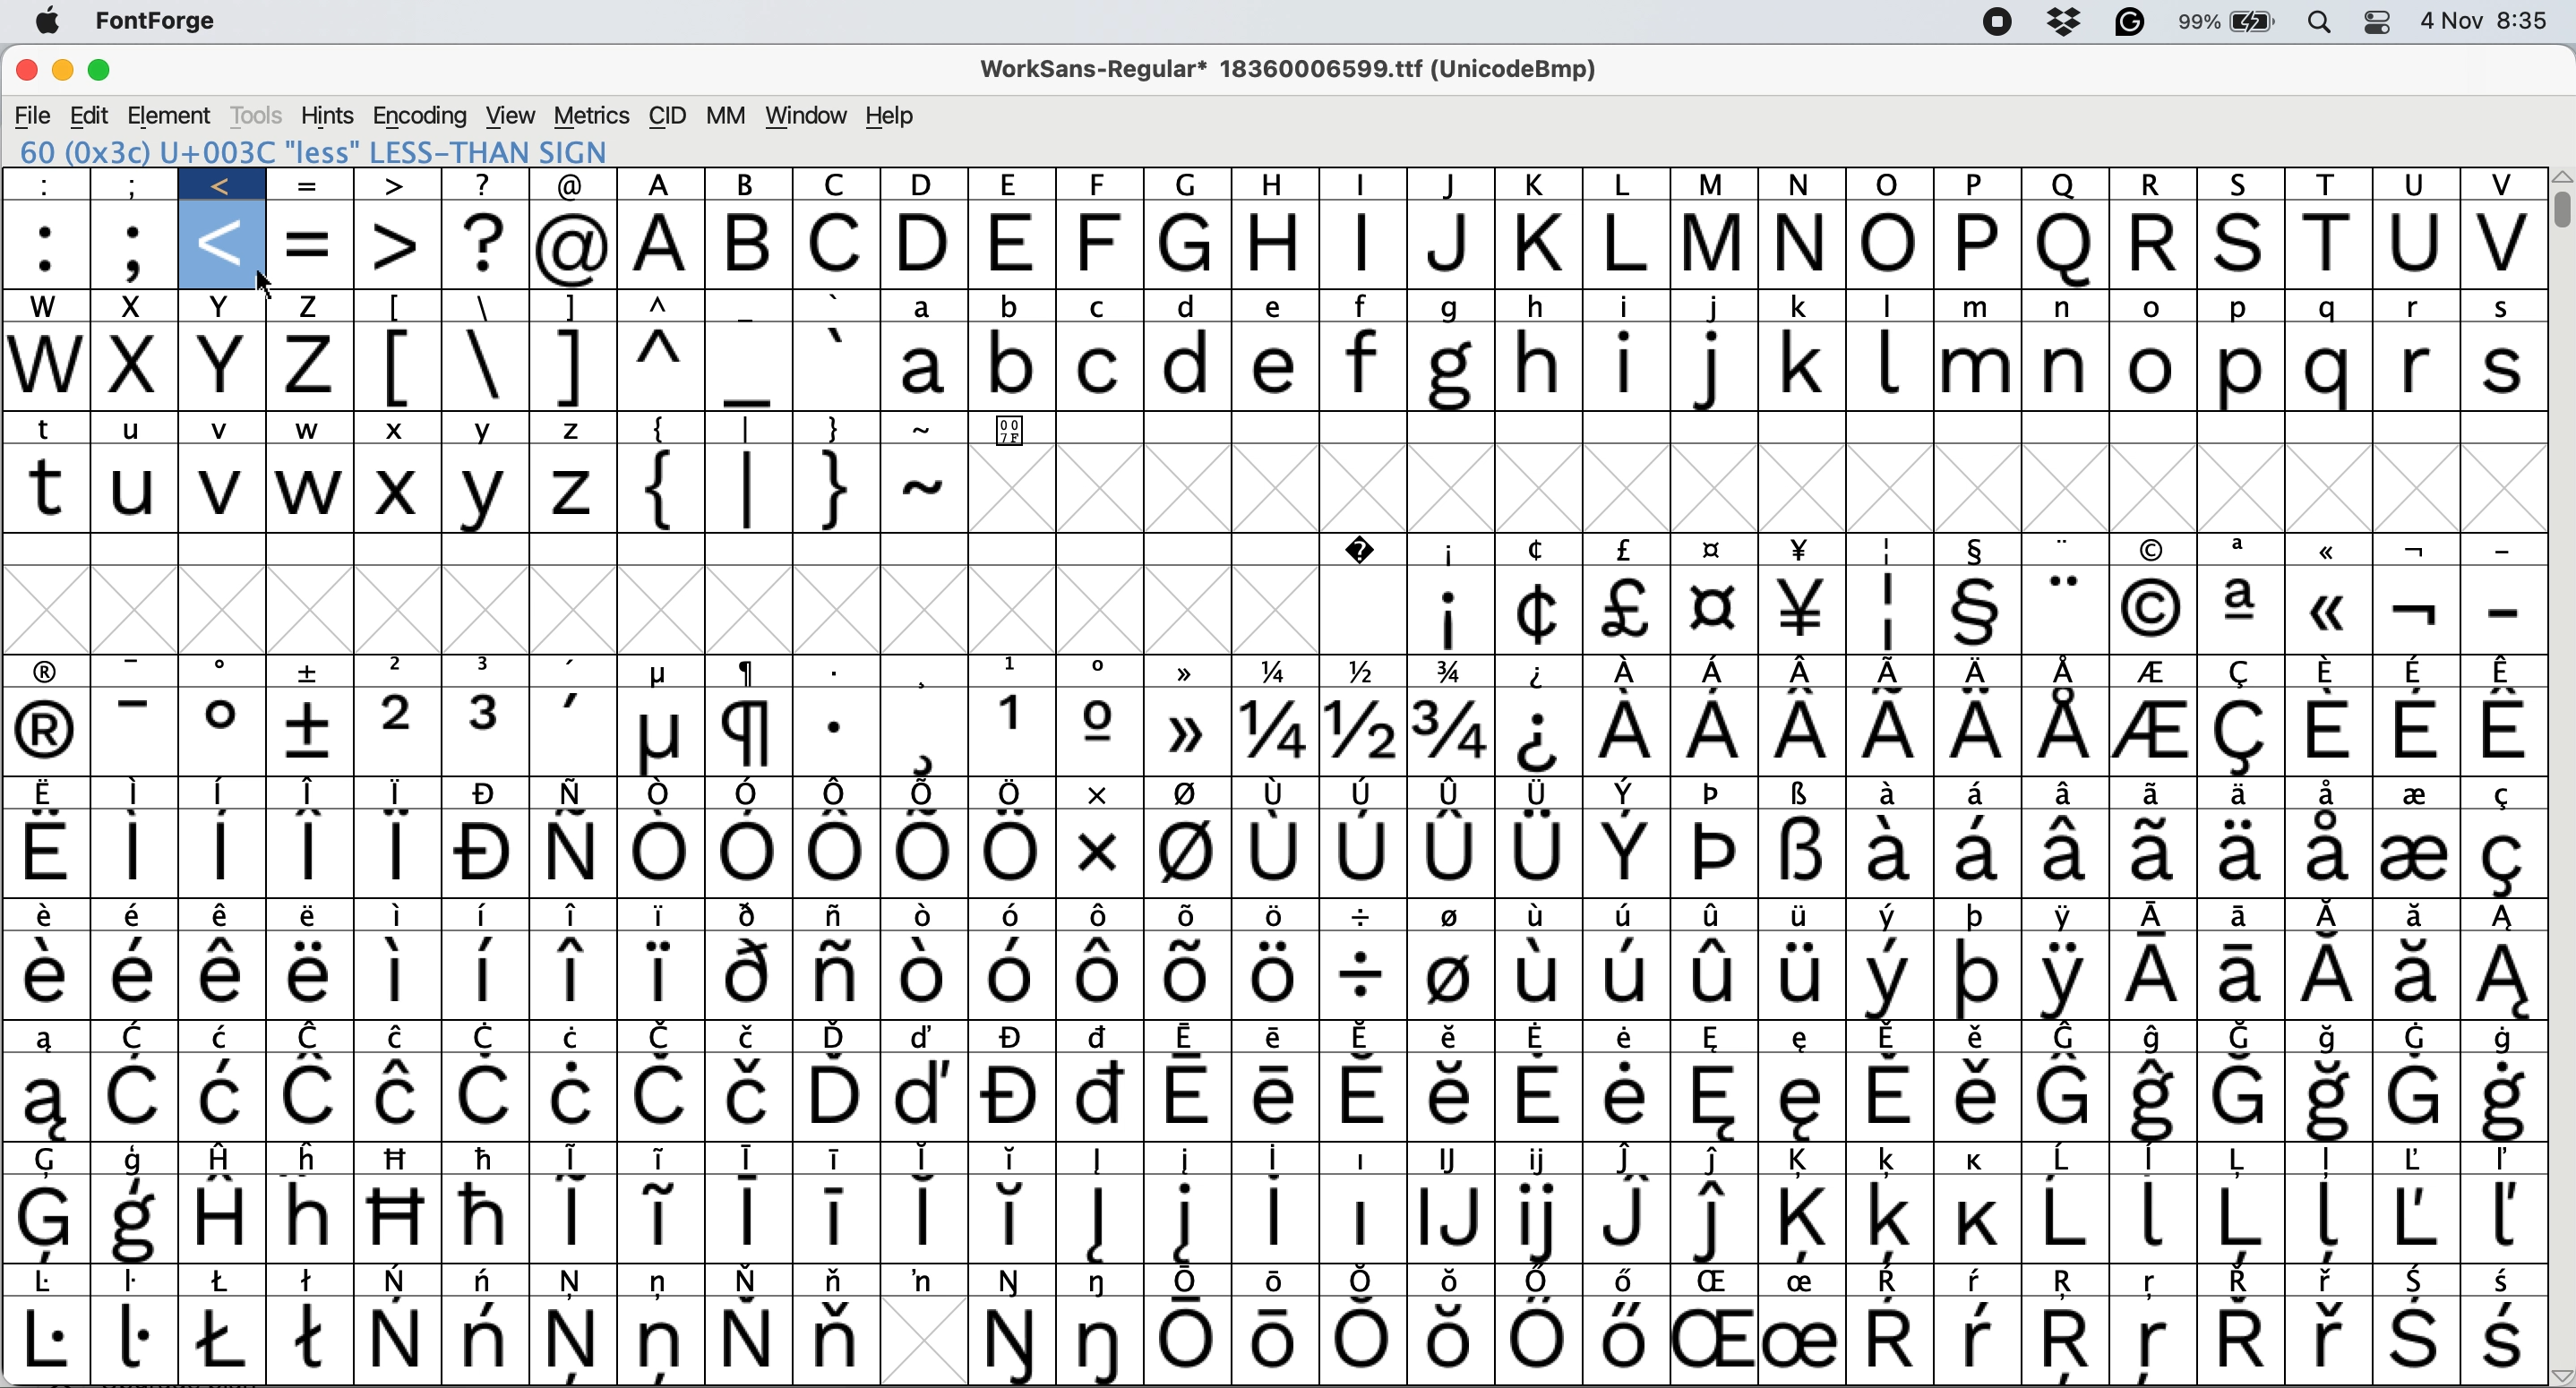 Image resolution: width=2576 pixels, height=1388 pixels. Describe the element at coordinates (1361, 917) in the screenshot. I see `Symbol` at that location.